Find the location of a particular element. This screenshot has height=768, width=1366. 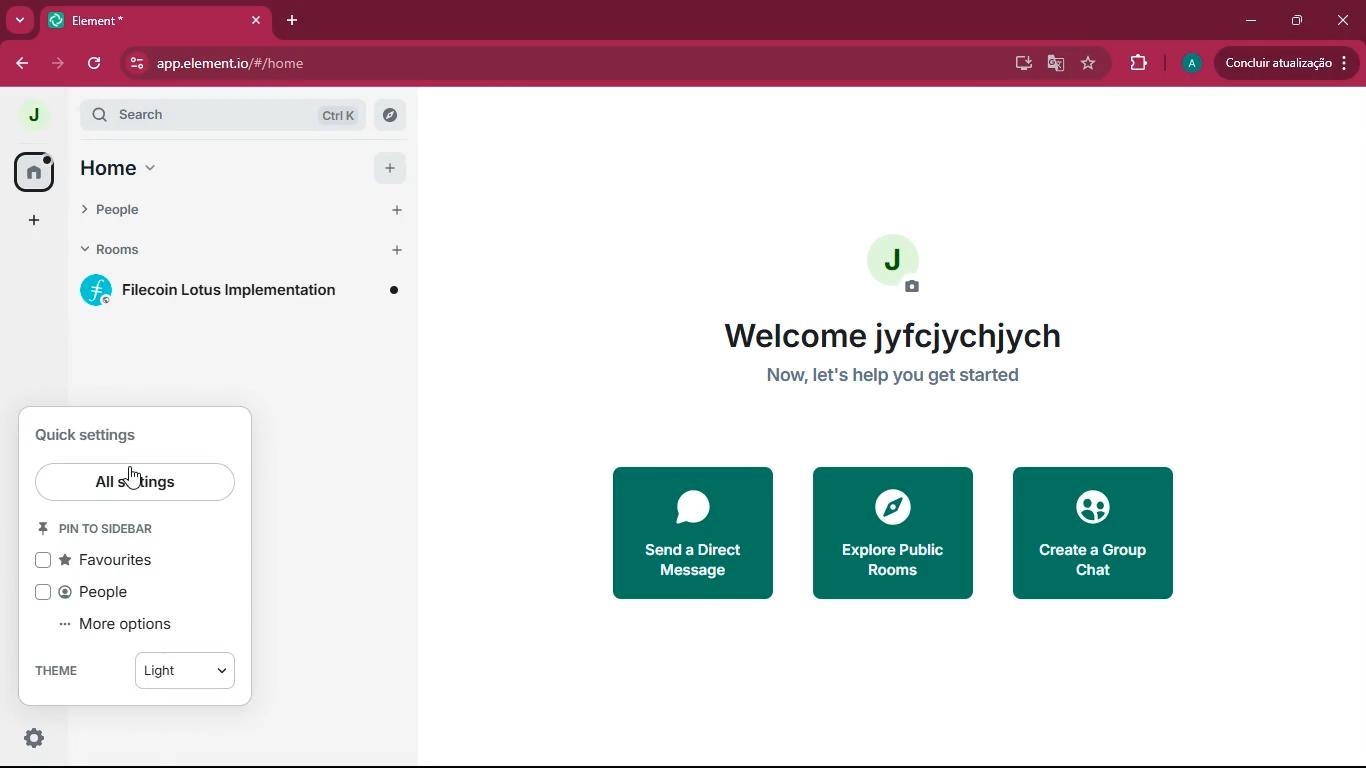

extensions is located at coordinates (1138, 63).